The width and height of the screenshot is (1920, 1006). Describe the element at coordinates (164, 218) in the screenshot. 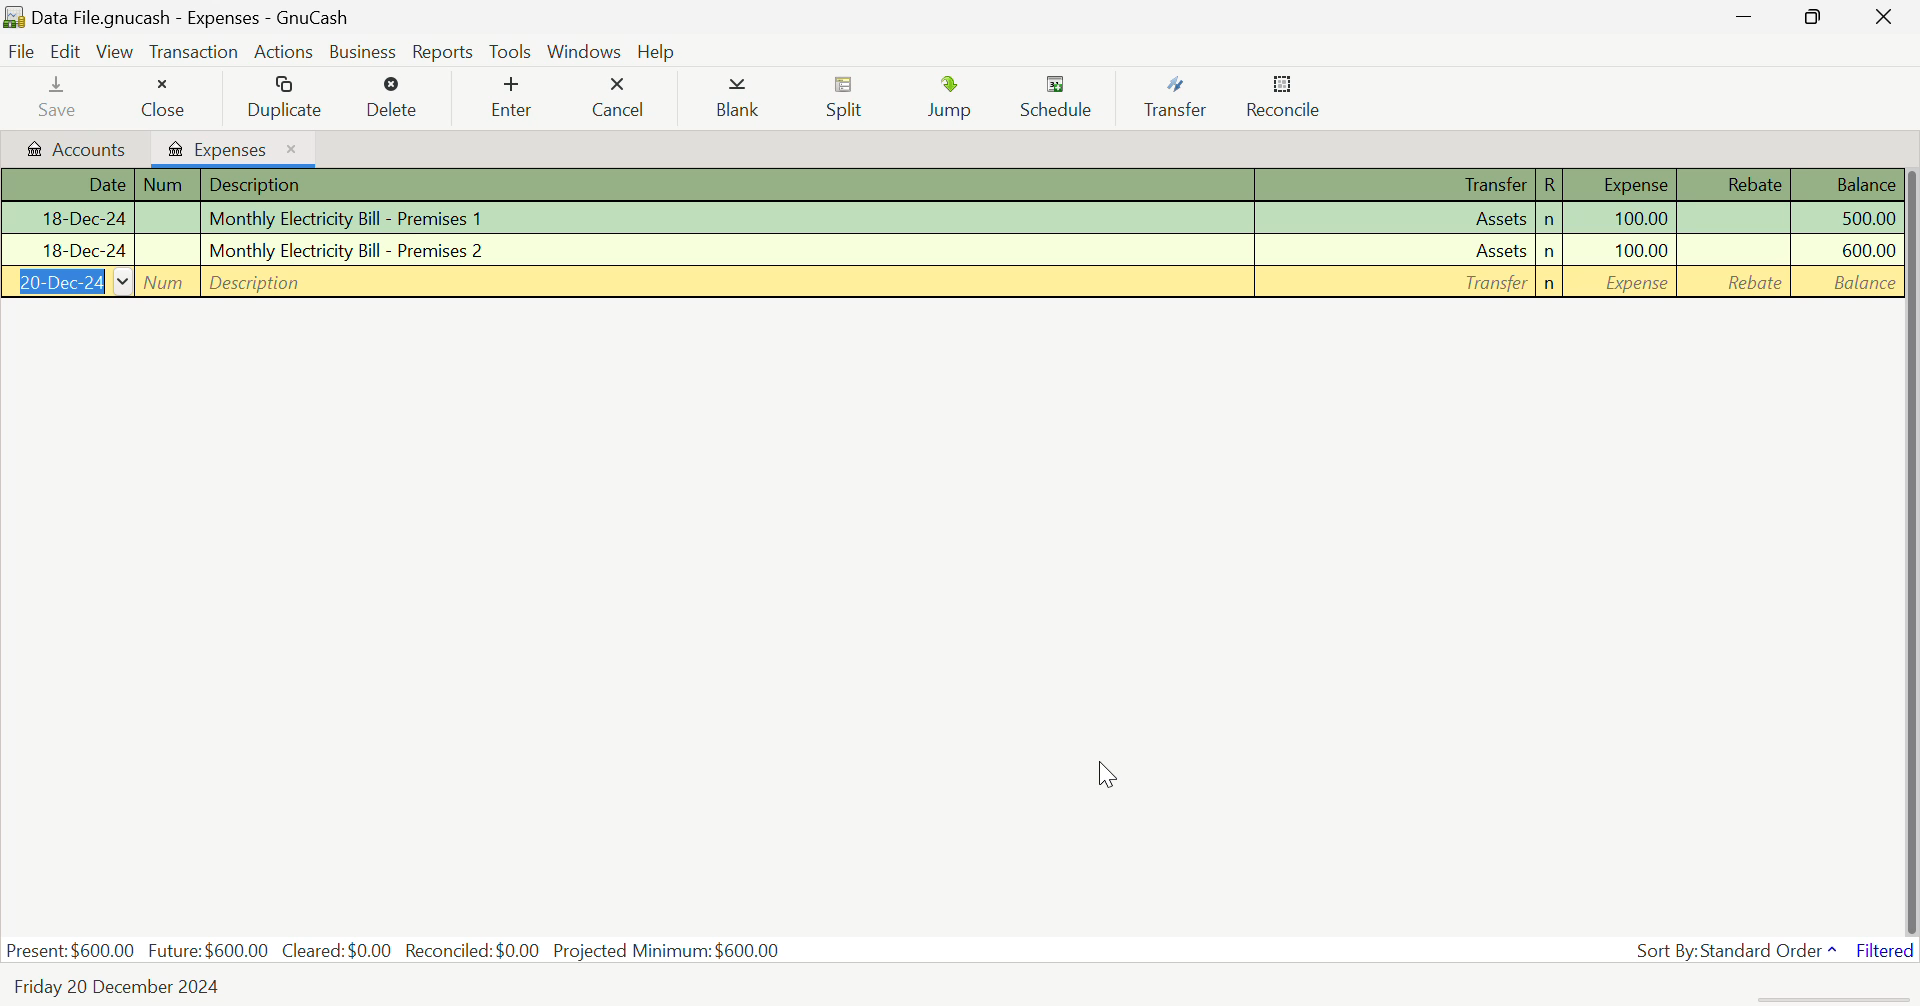

I see `Num` at that location.